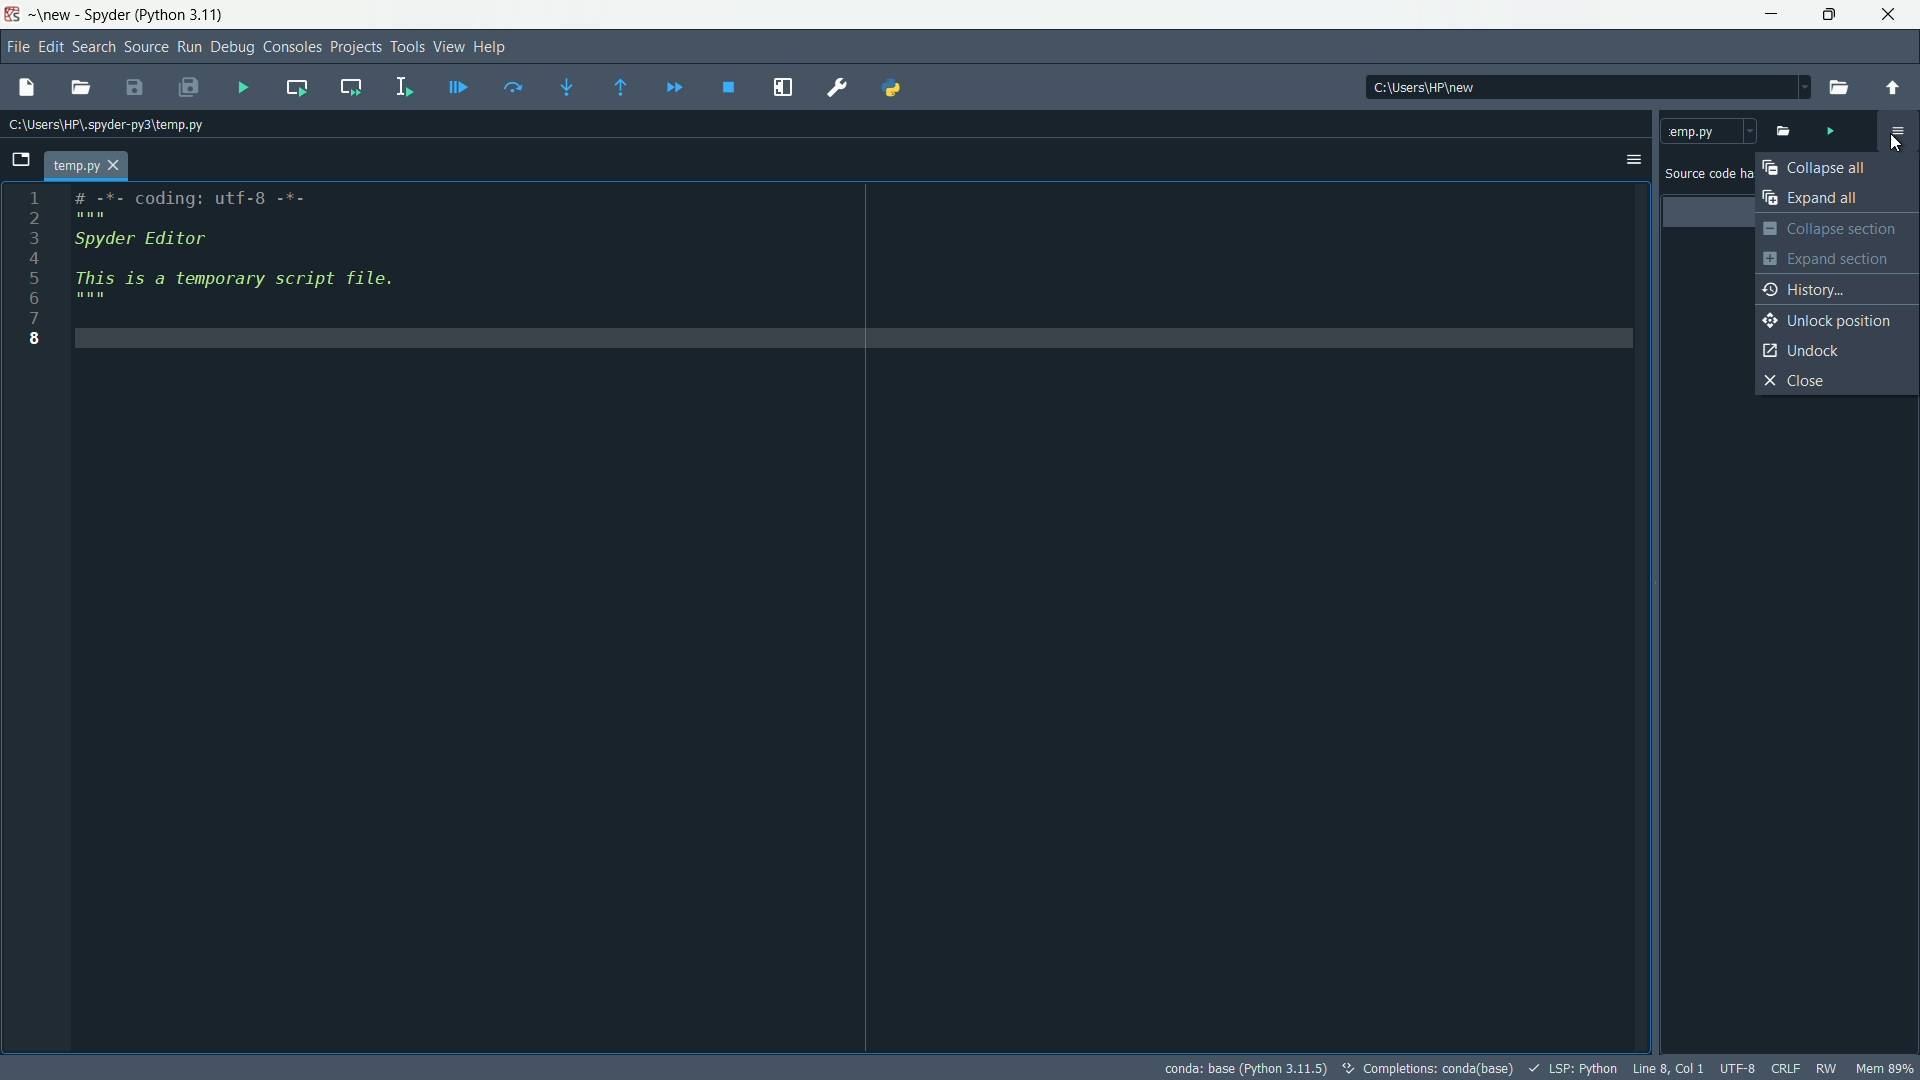  What do you see at coordinates (1774, 15) in the screenshot?
I see `minimize` at bounding box center [1774, 15].